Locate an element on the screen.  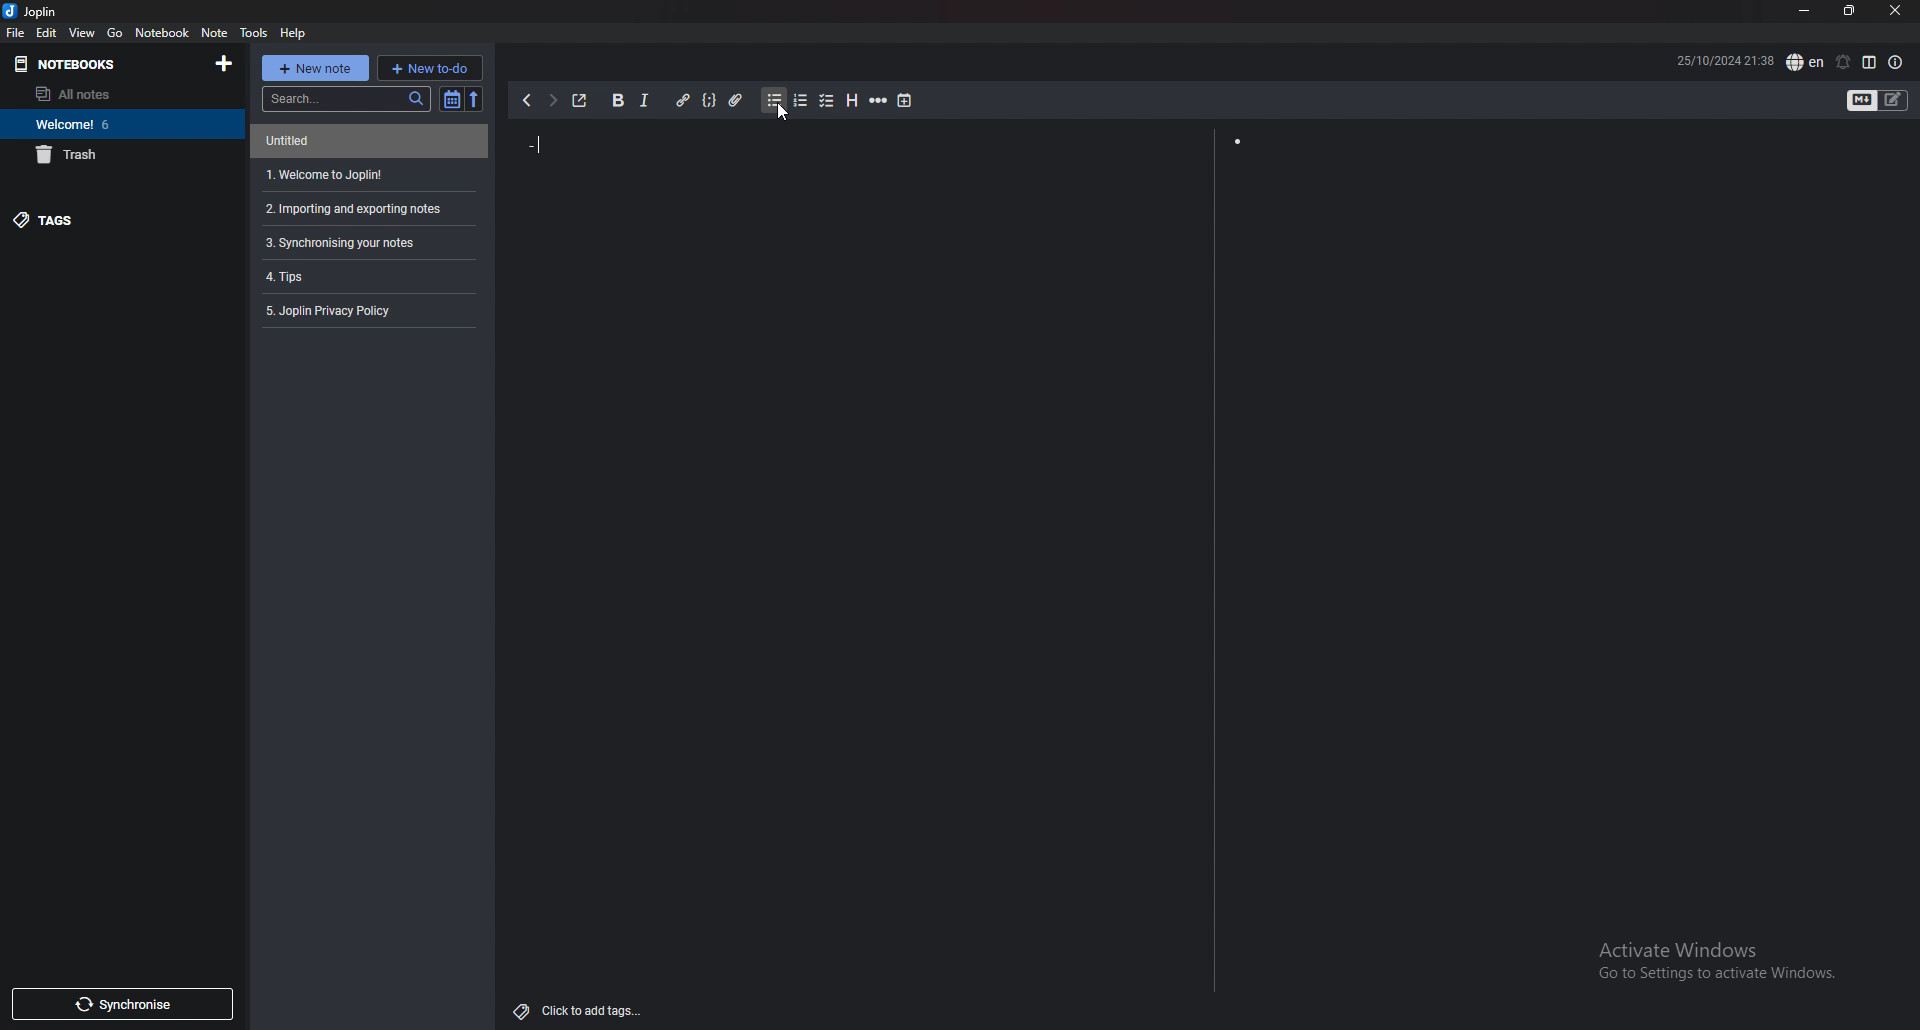
Notebooks is located at coordinates (61, 60).